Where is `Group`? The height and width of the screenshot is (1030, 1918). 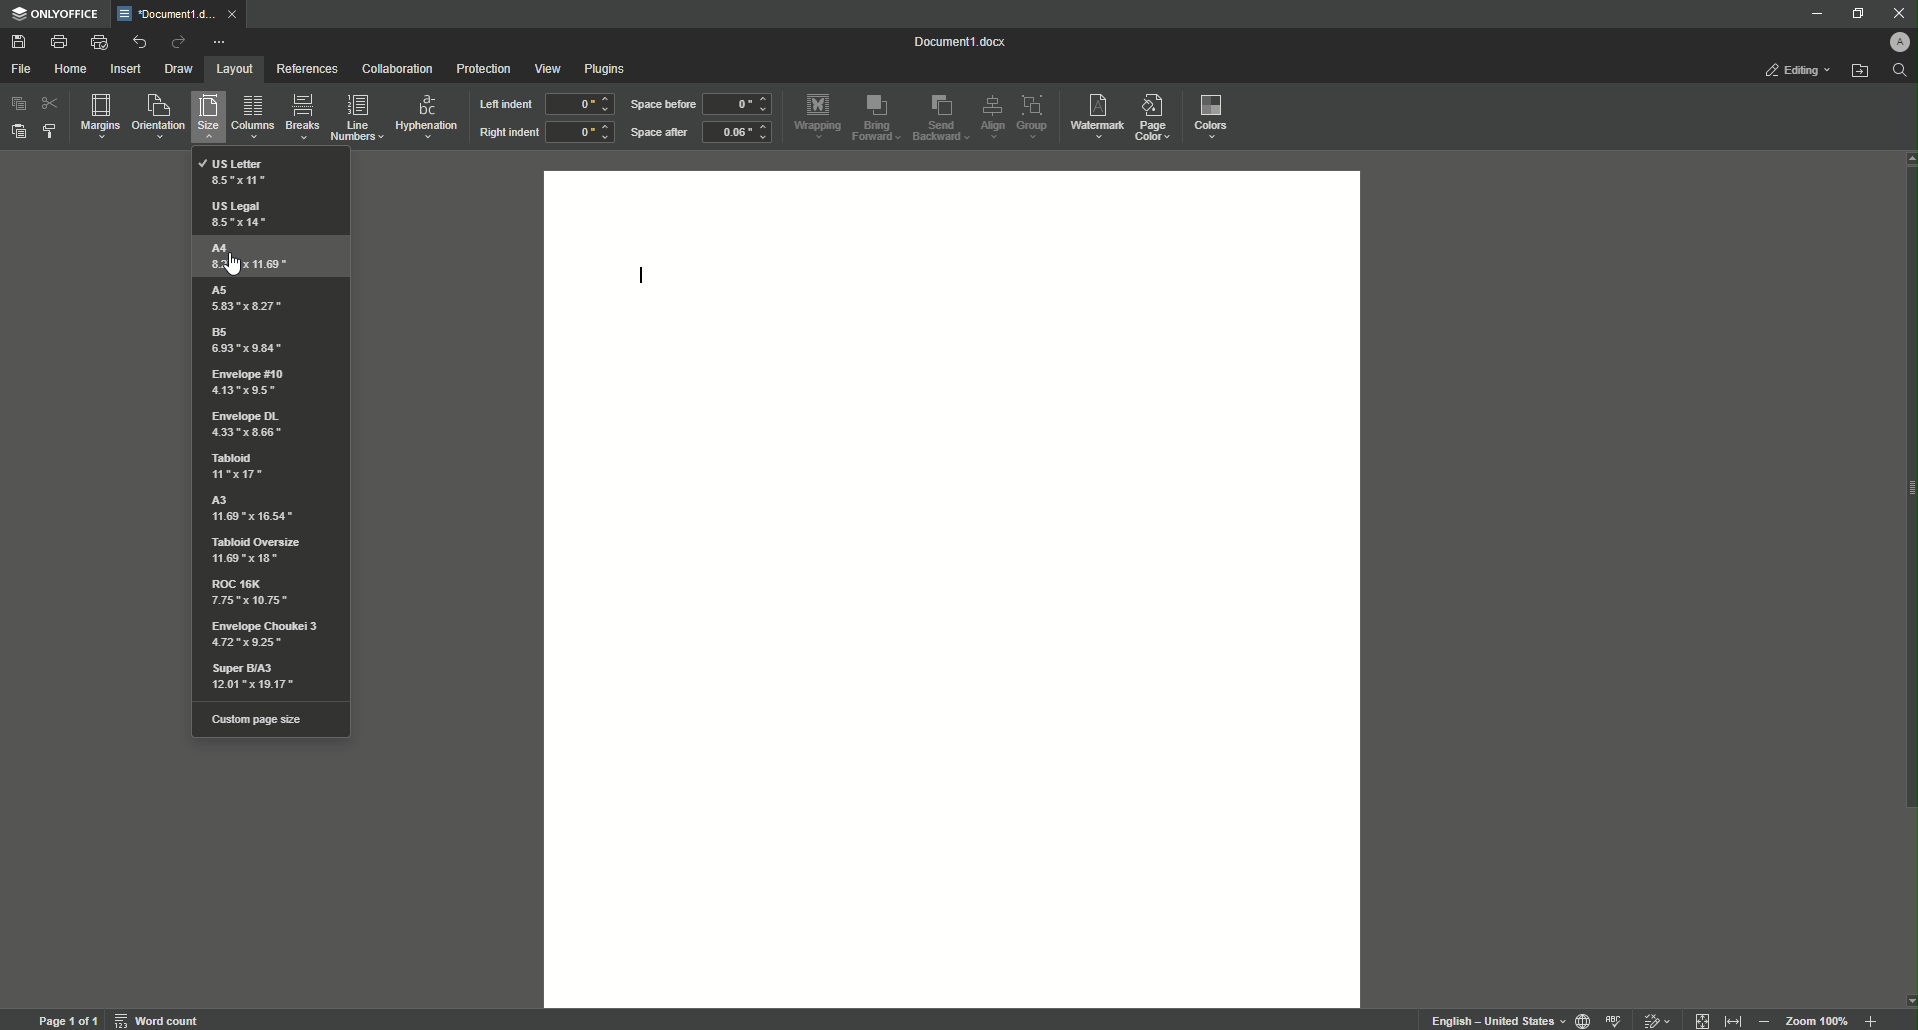 Group is located at coordinates (1037, 117).